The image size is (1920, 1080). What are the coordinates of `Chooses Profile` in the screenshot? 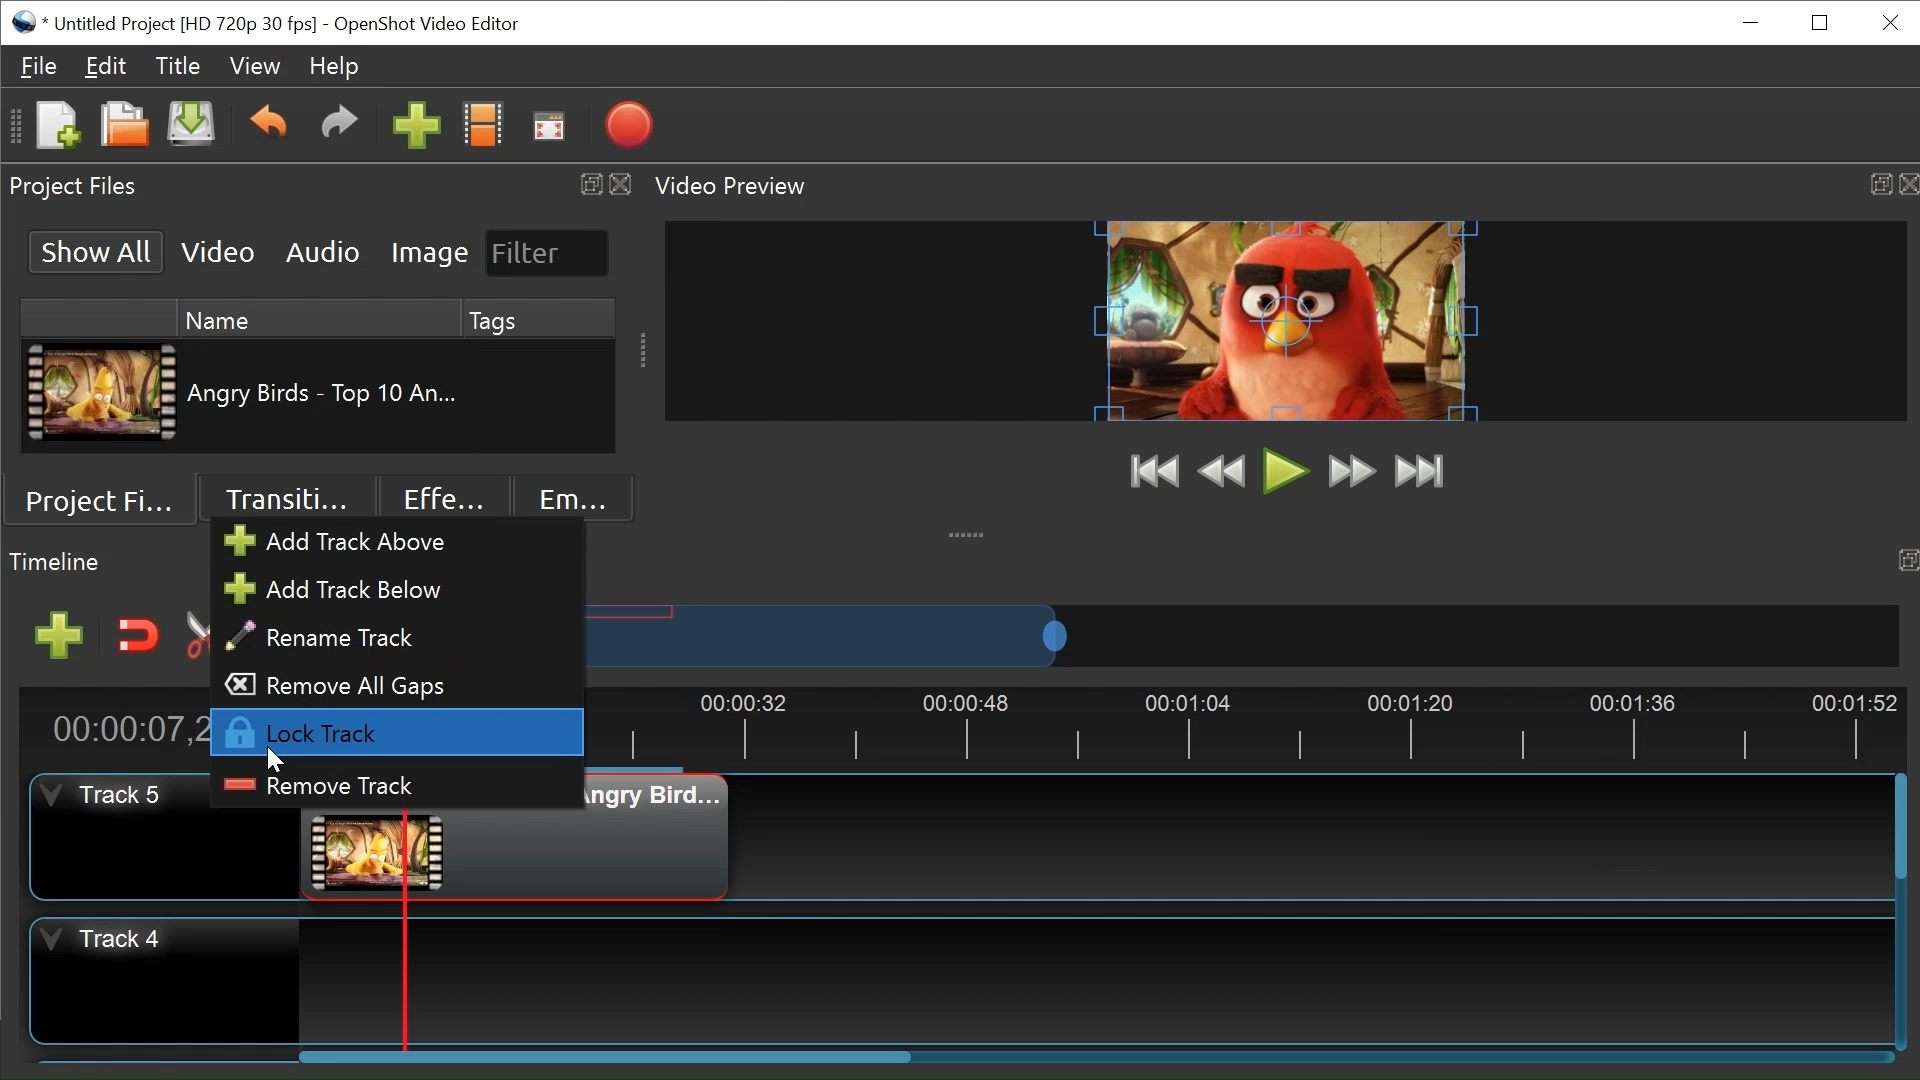 It's located at (485, 125).